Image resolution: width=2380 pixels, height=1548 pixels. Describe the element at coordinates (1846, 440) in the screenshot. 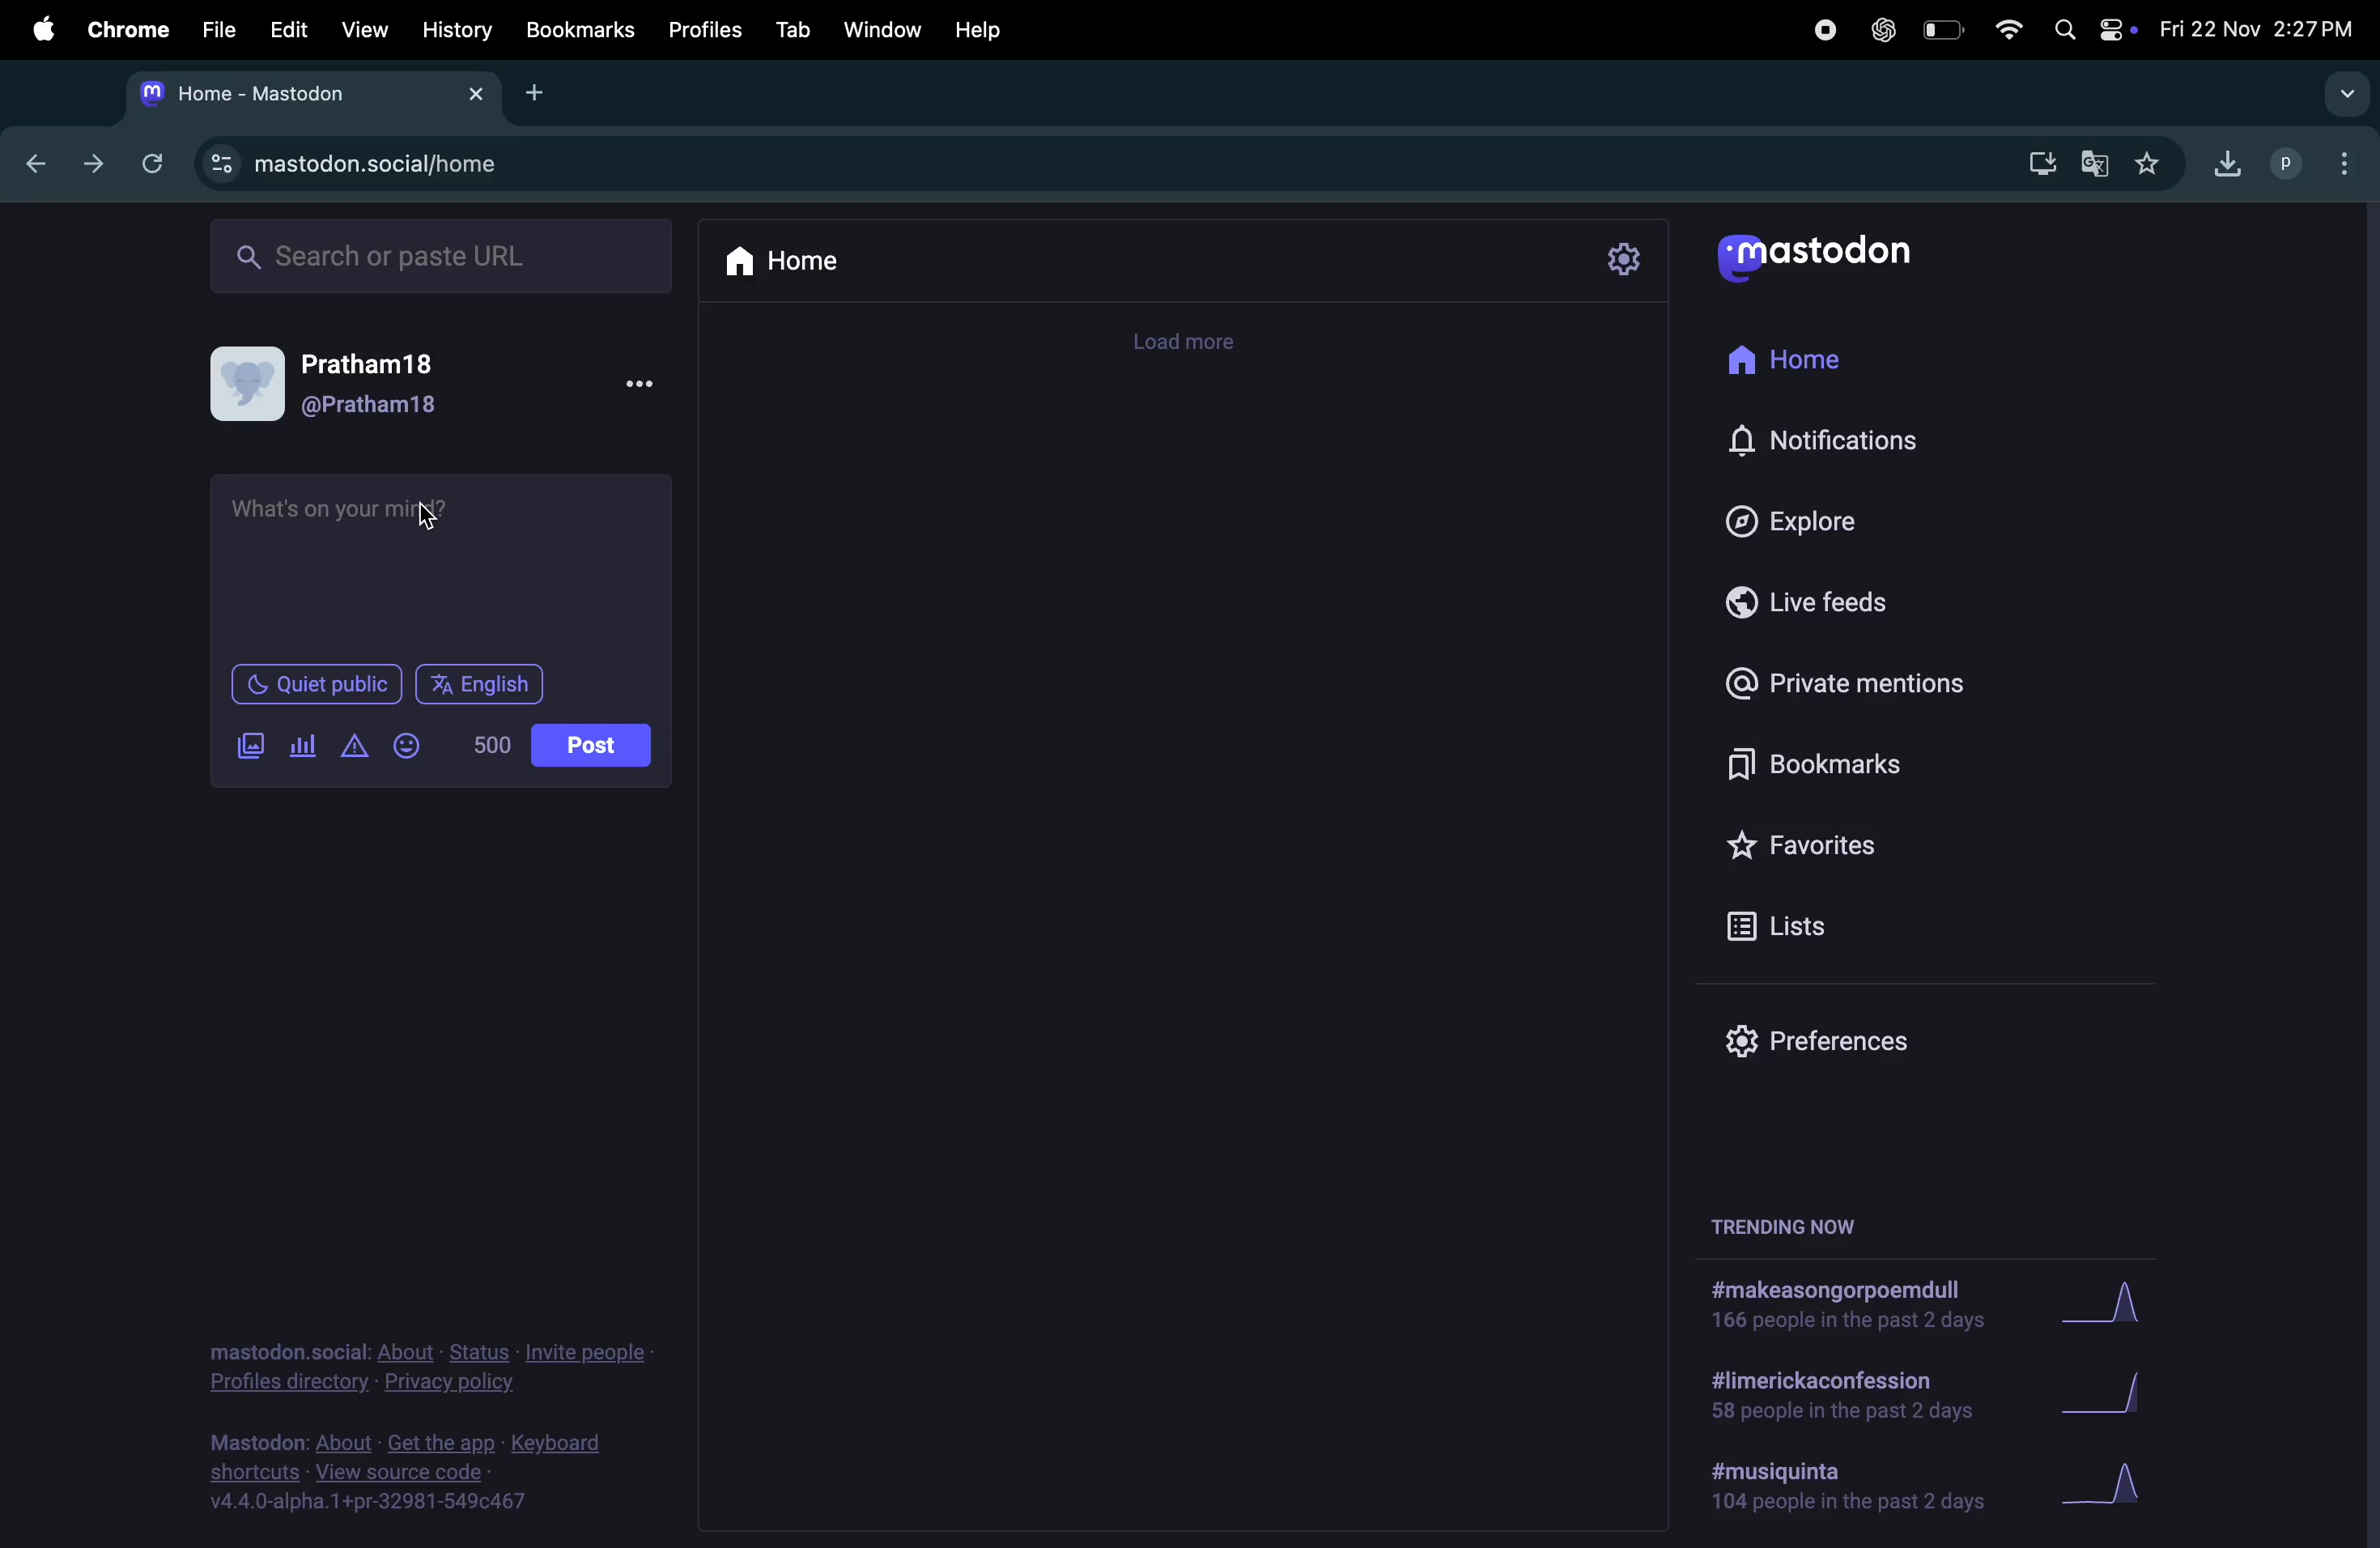

I see `notification` at that location.